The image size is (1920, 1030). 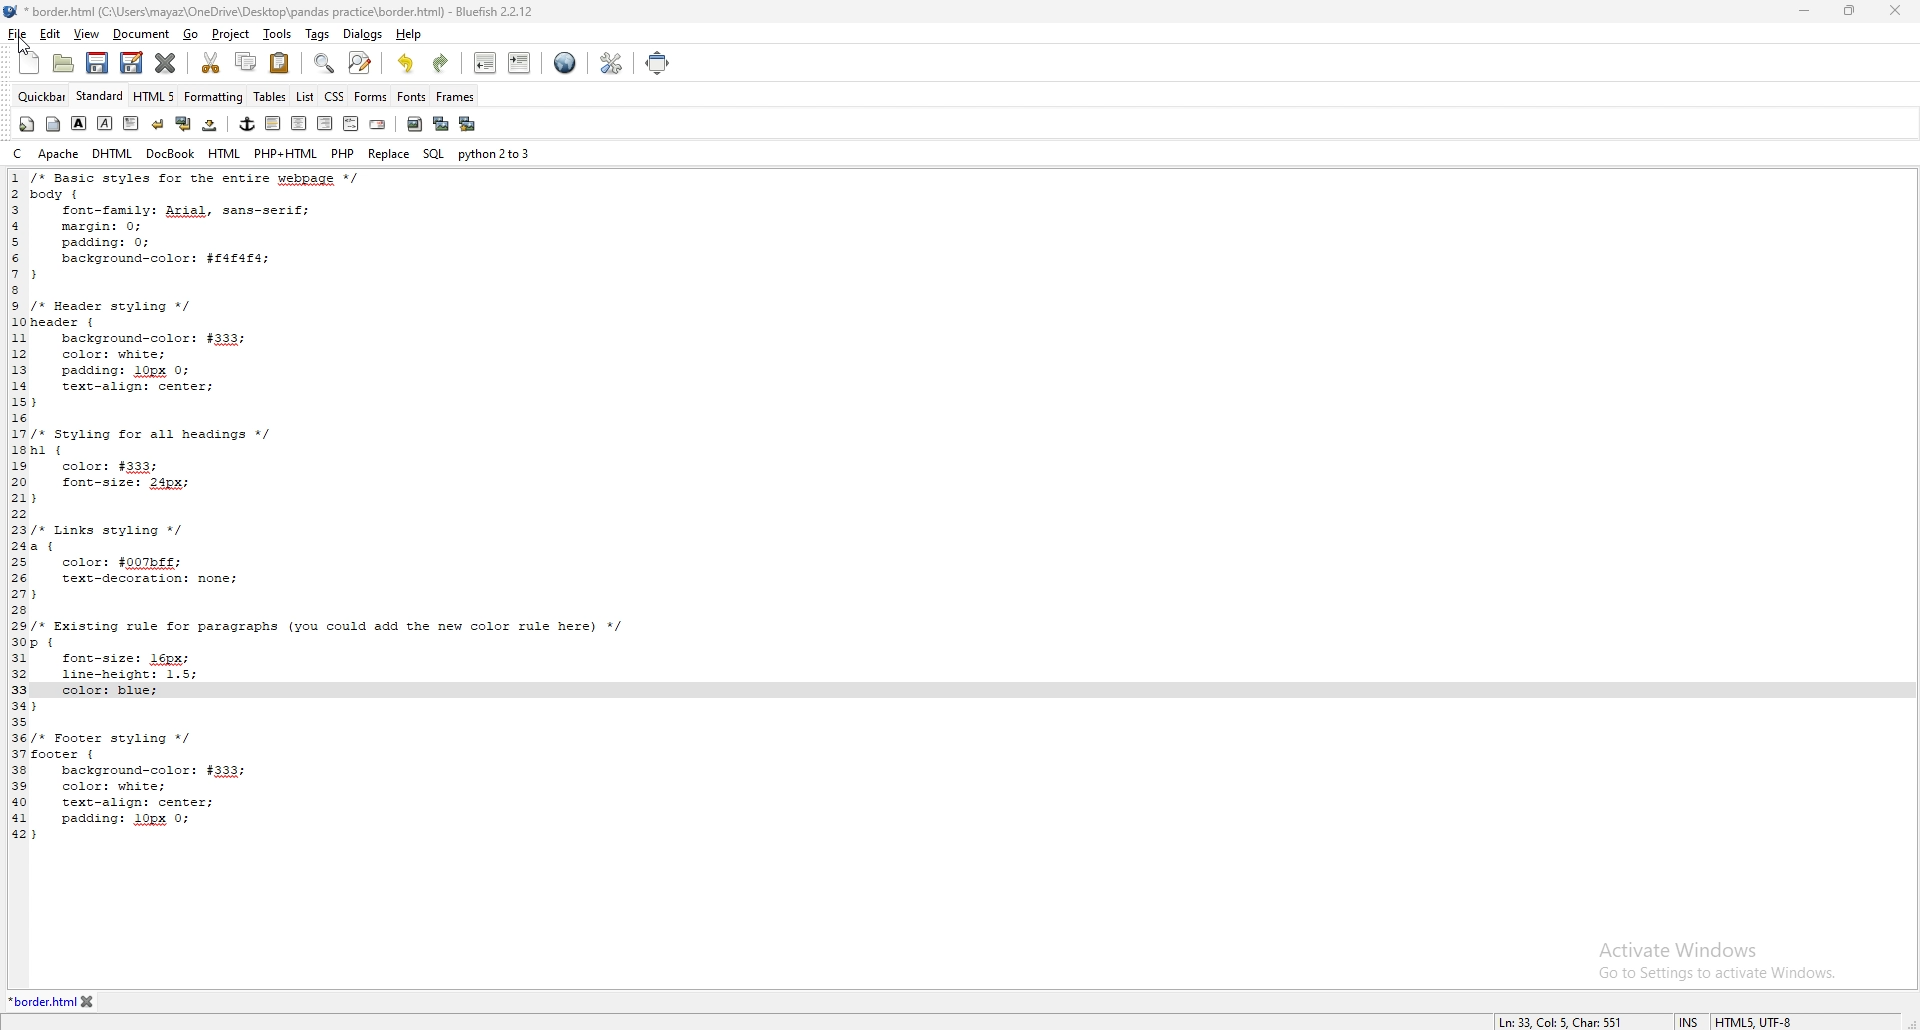 I want to click on undo, so click(x=408, y=62).